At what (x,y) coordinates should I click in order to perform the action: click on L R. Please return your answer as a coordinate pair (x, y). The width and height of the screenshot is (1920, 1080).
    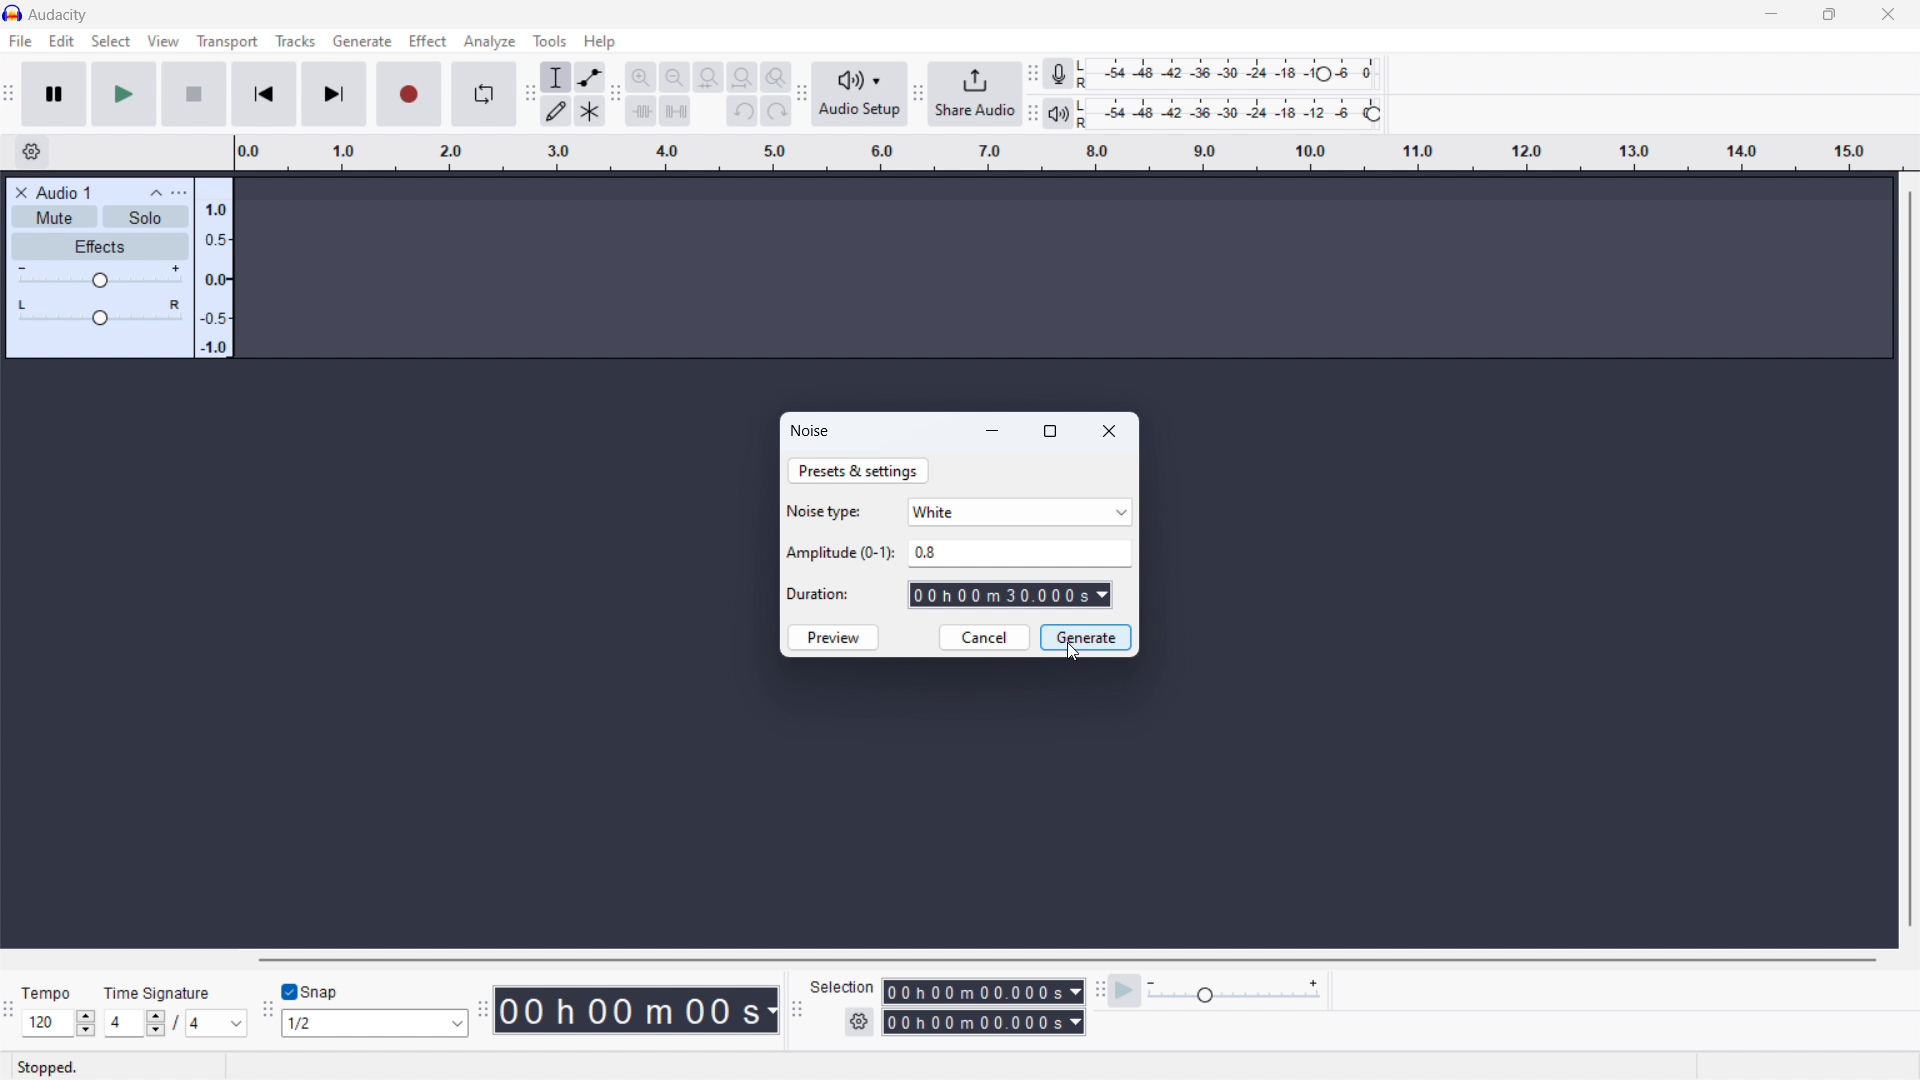
    Looking at the image, I should click on (1085, 94).